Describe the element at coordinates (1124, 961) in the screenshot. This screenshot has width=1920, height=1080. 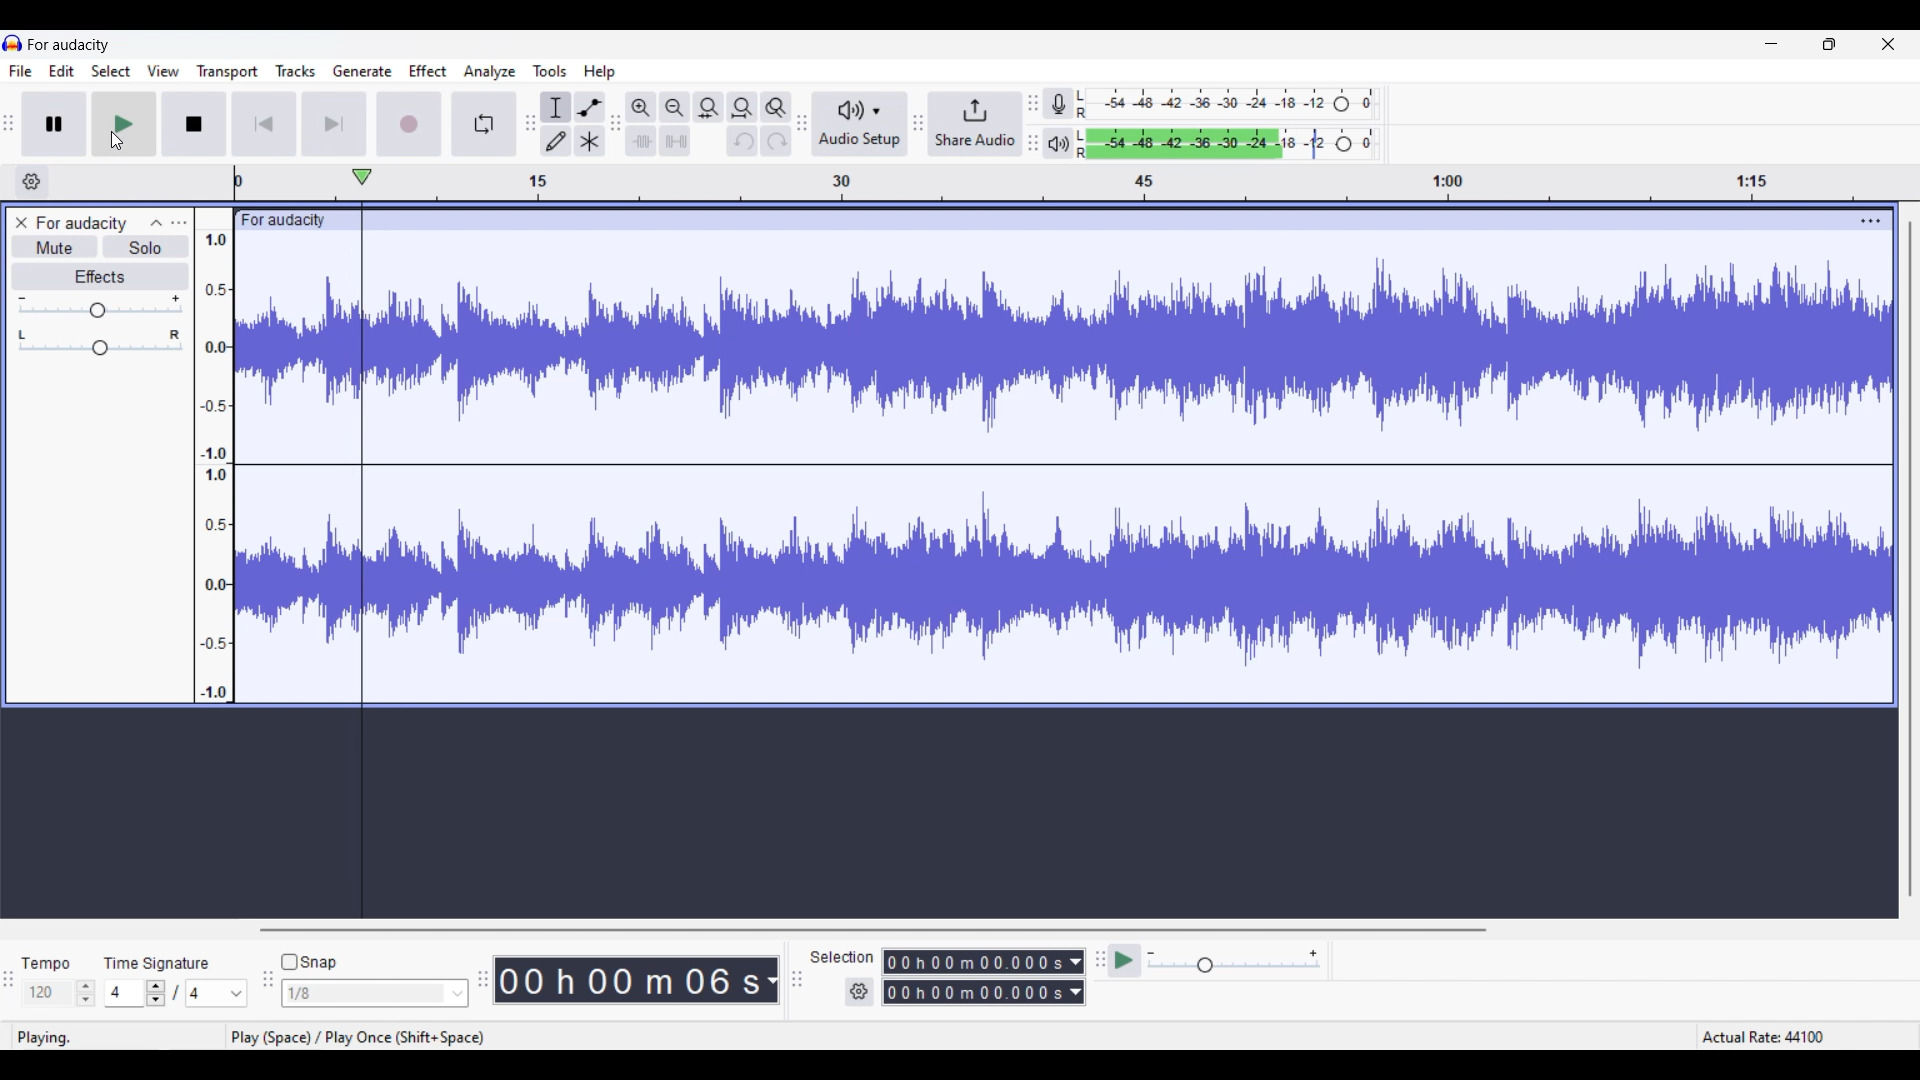
I see `Pay at speed/Play at speed once` at that location.